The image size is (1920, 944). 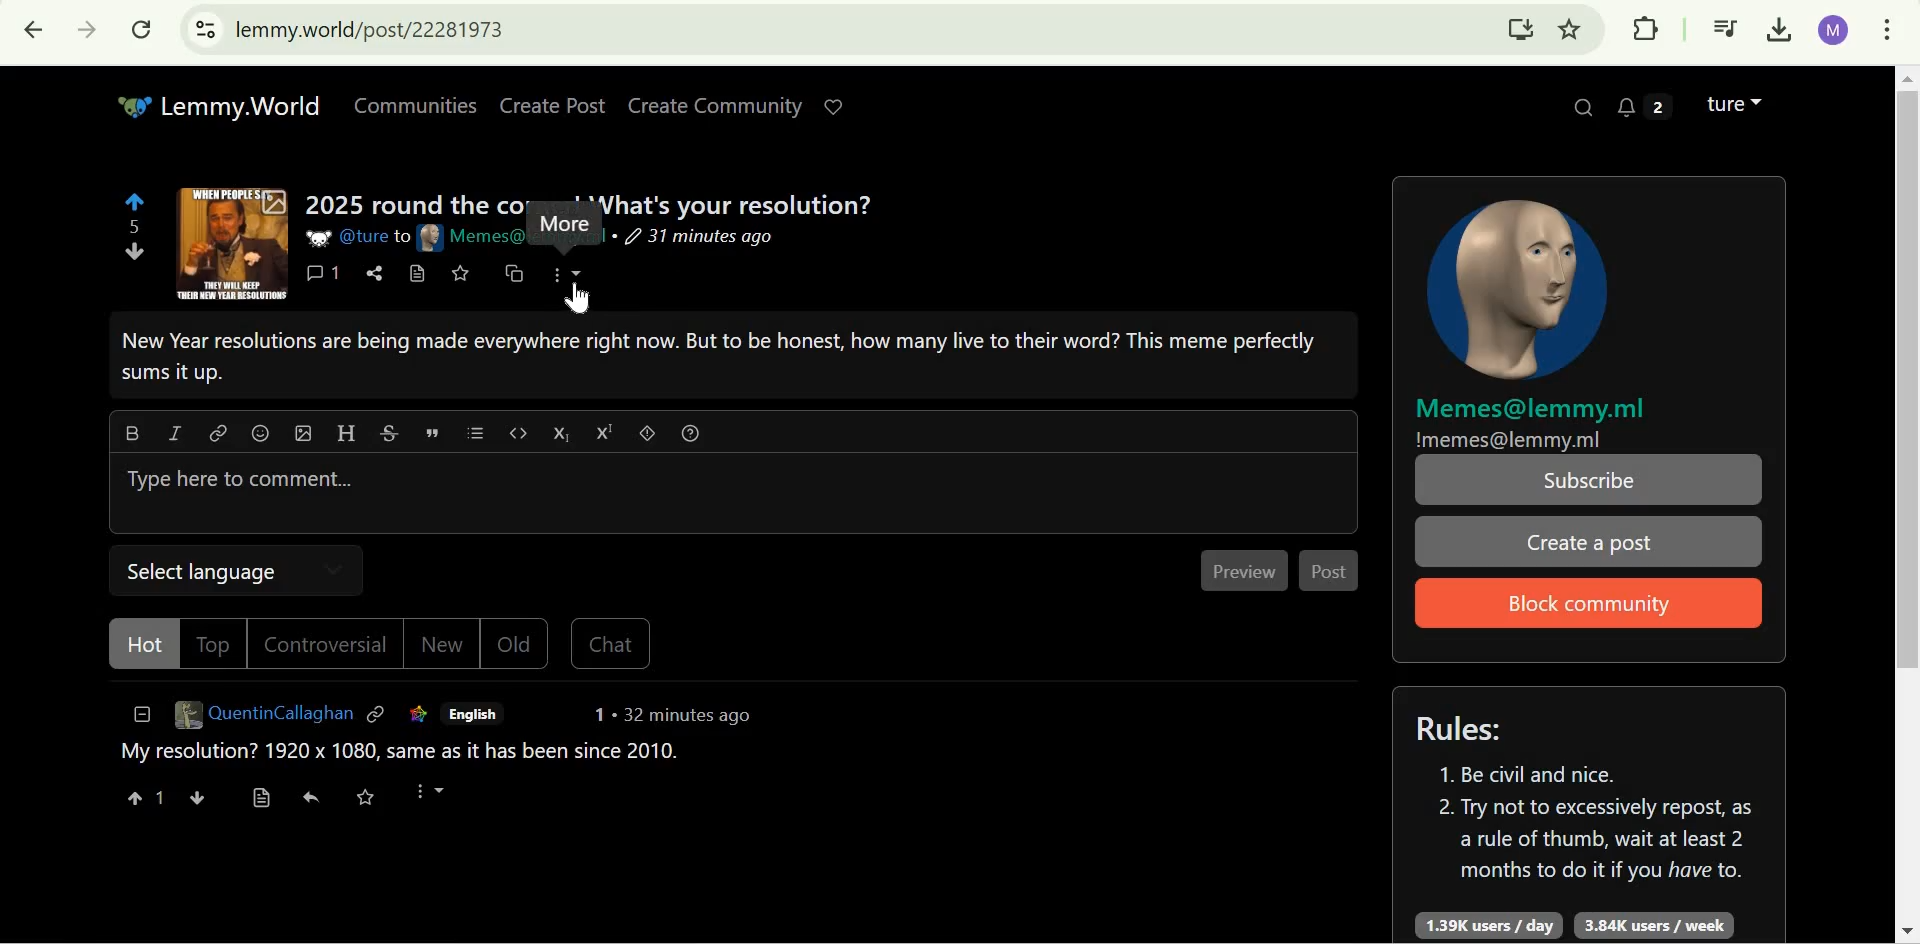 I want to click on view source, so click(x=261, y=799).